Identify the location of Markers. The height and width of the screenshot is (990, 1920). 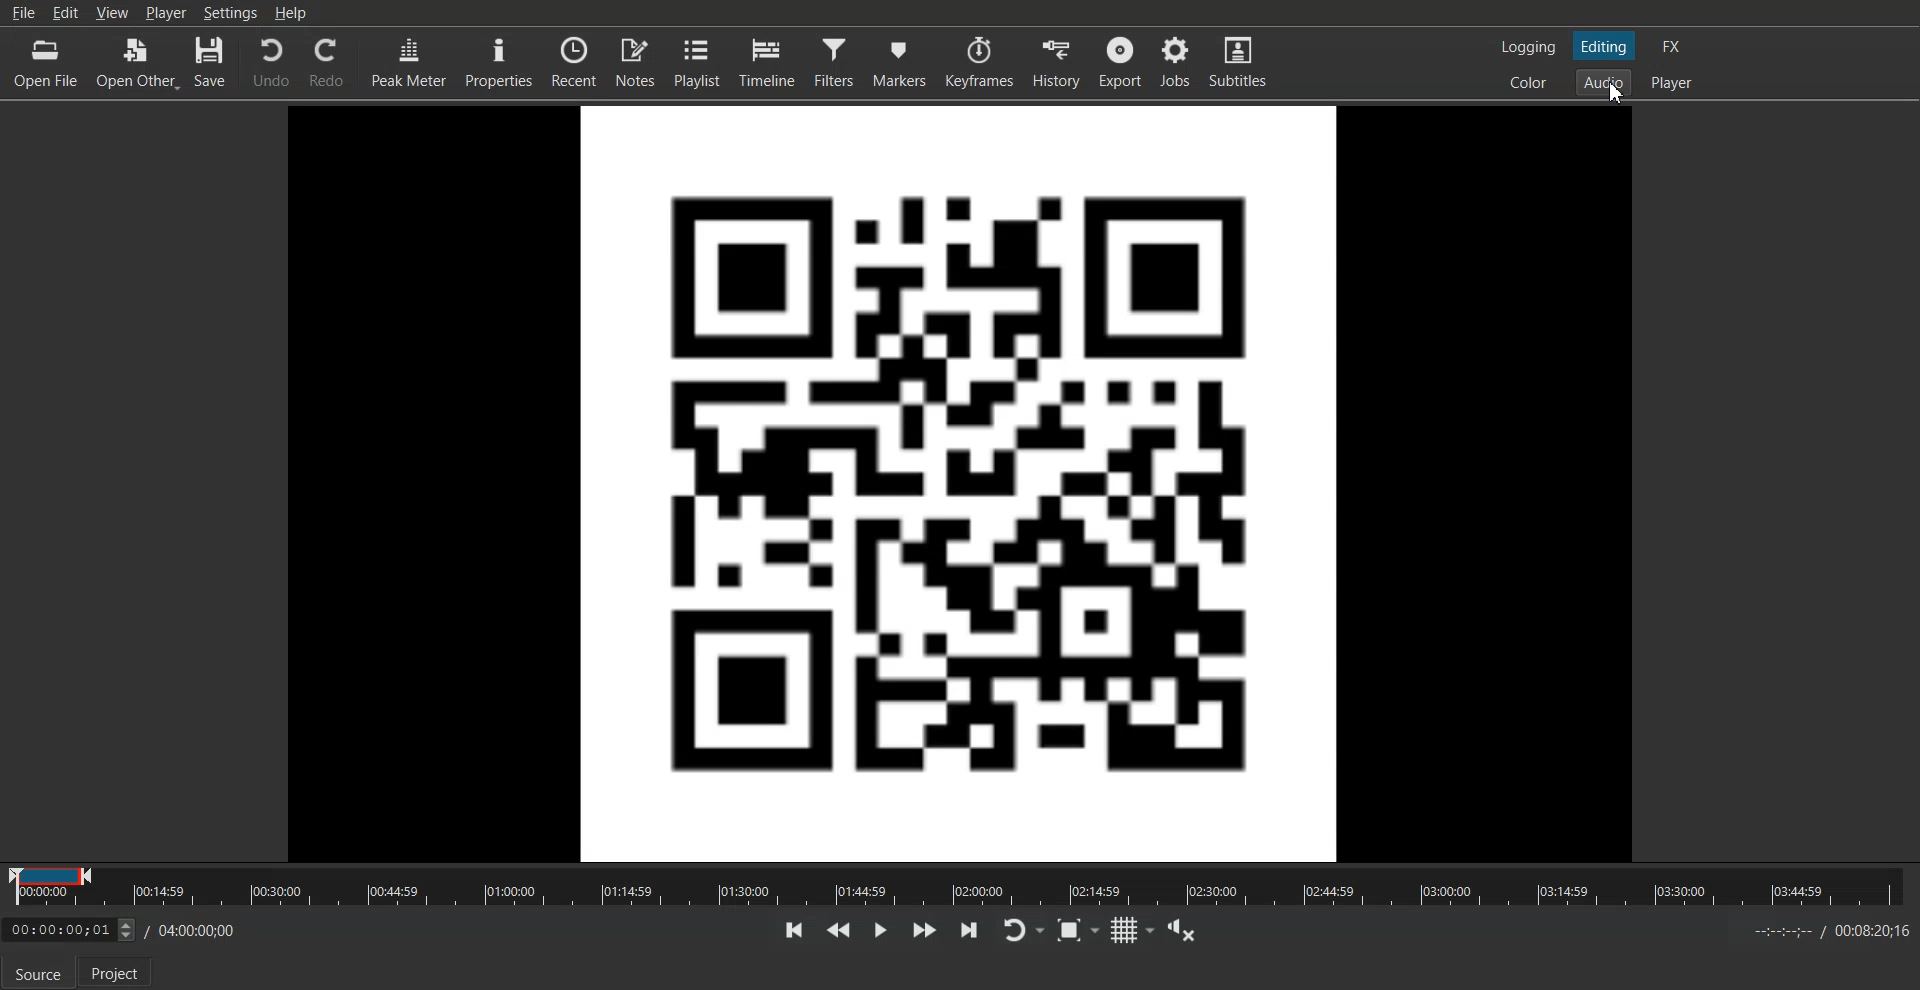
(900, 63).